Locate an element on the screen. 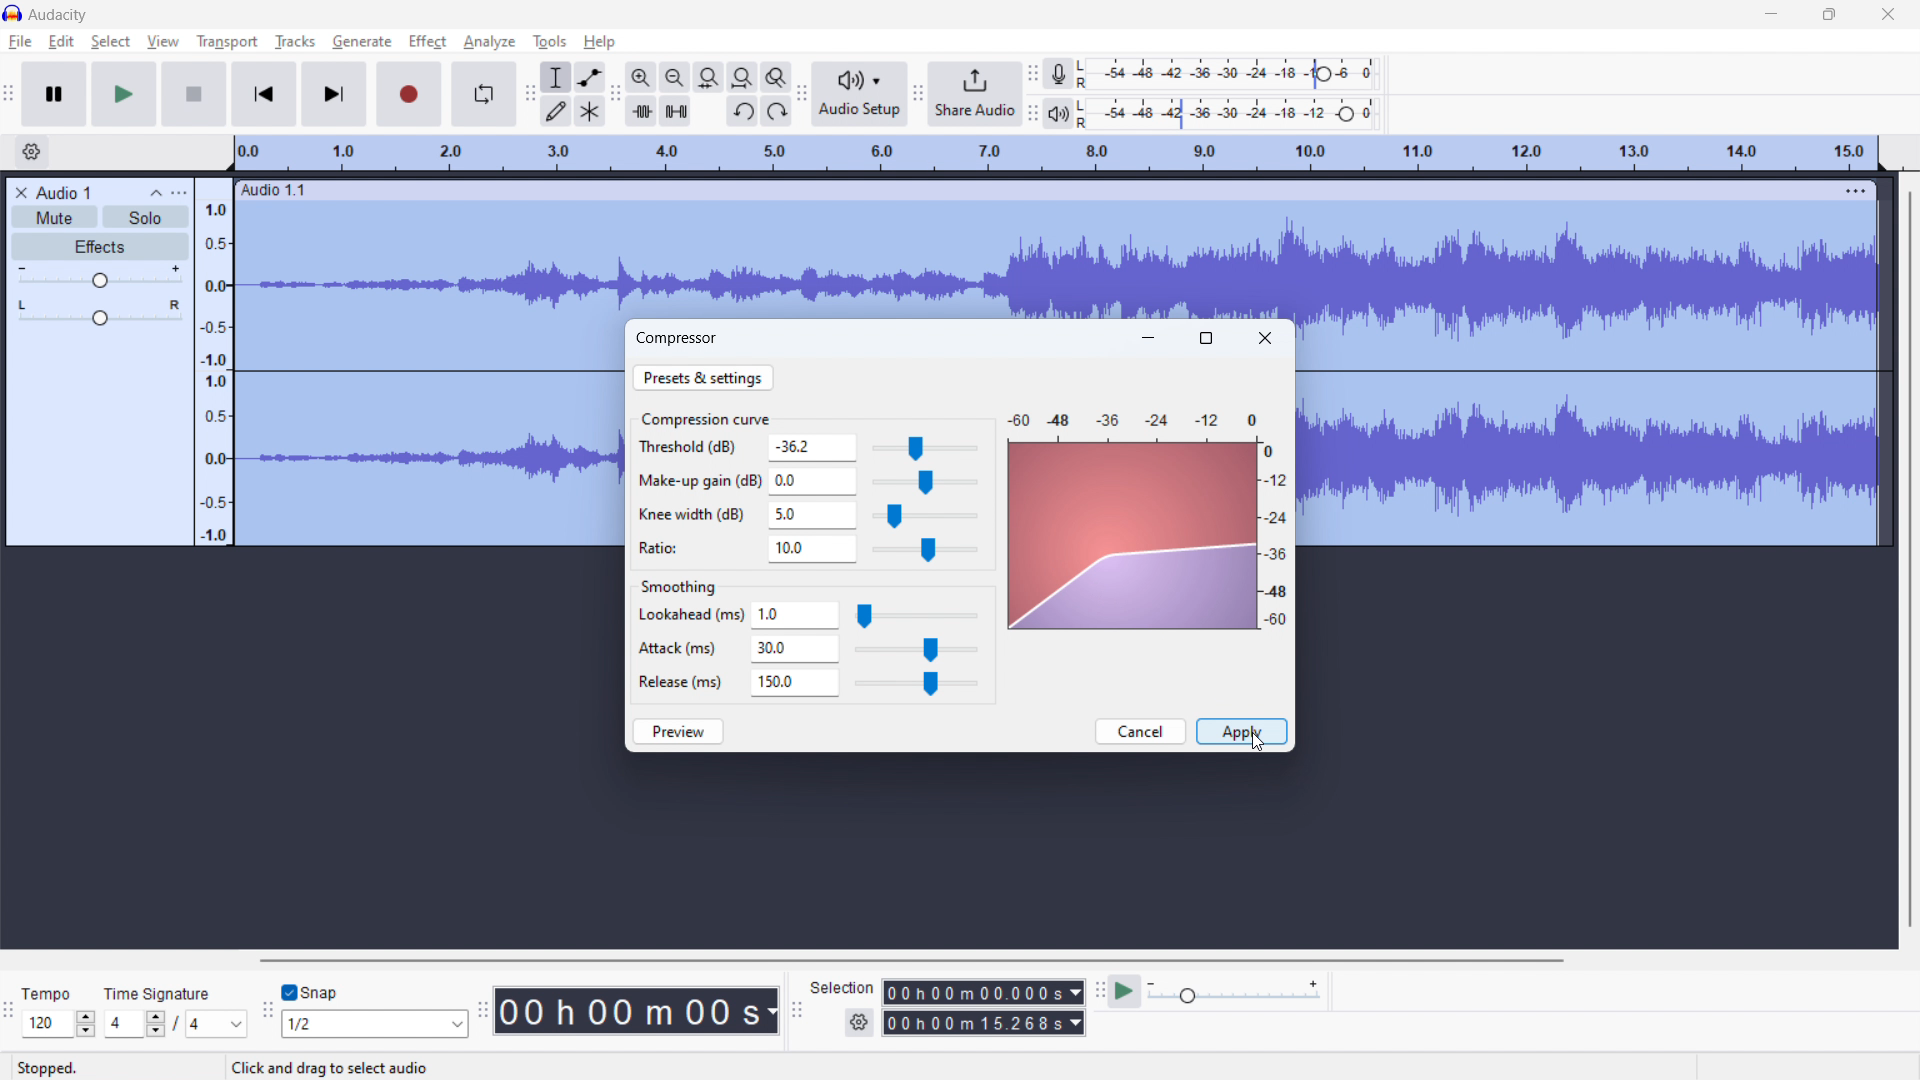 The image size is (1920, 1080). collapse is located at coordinates (153, 192).